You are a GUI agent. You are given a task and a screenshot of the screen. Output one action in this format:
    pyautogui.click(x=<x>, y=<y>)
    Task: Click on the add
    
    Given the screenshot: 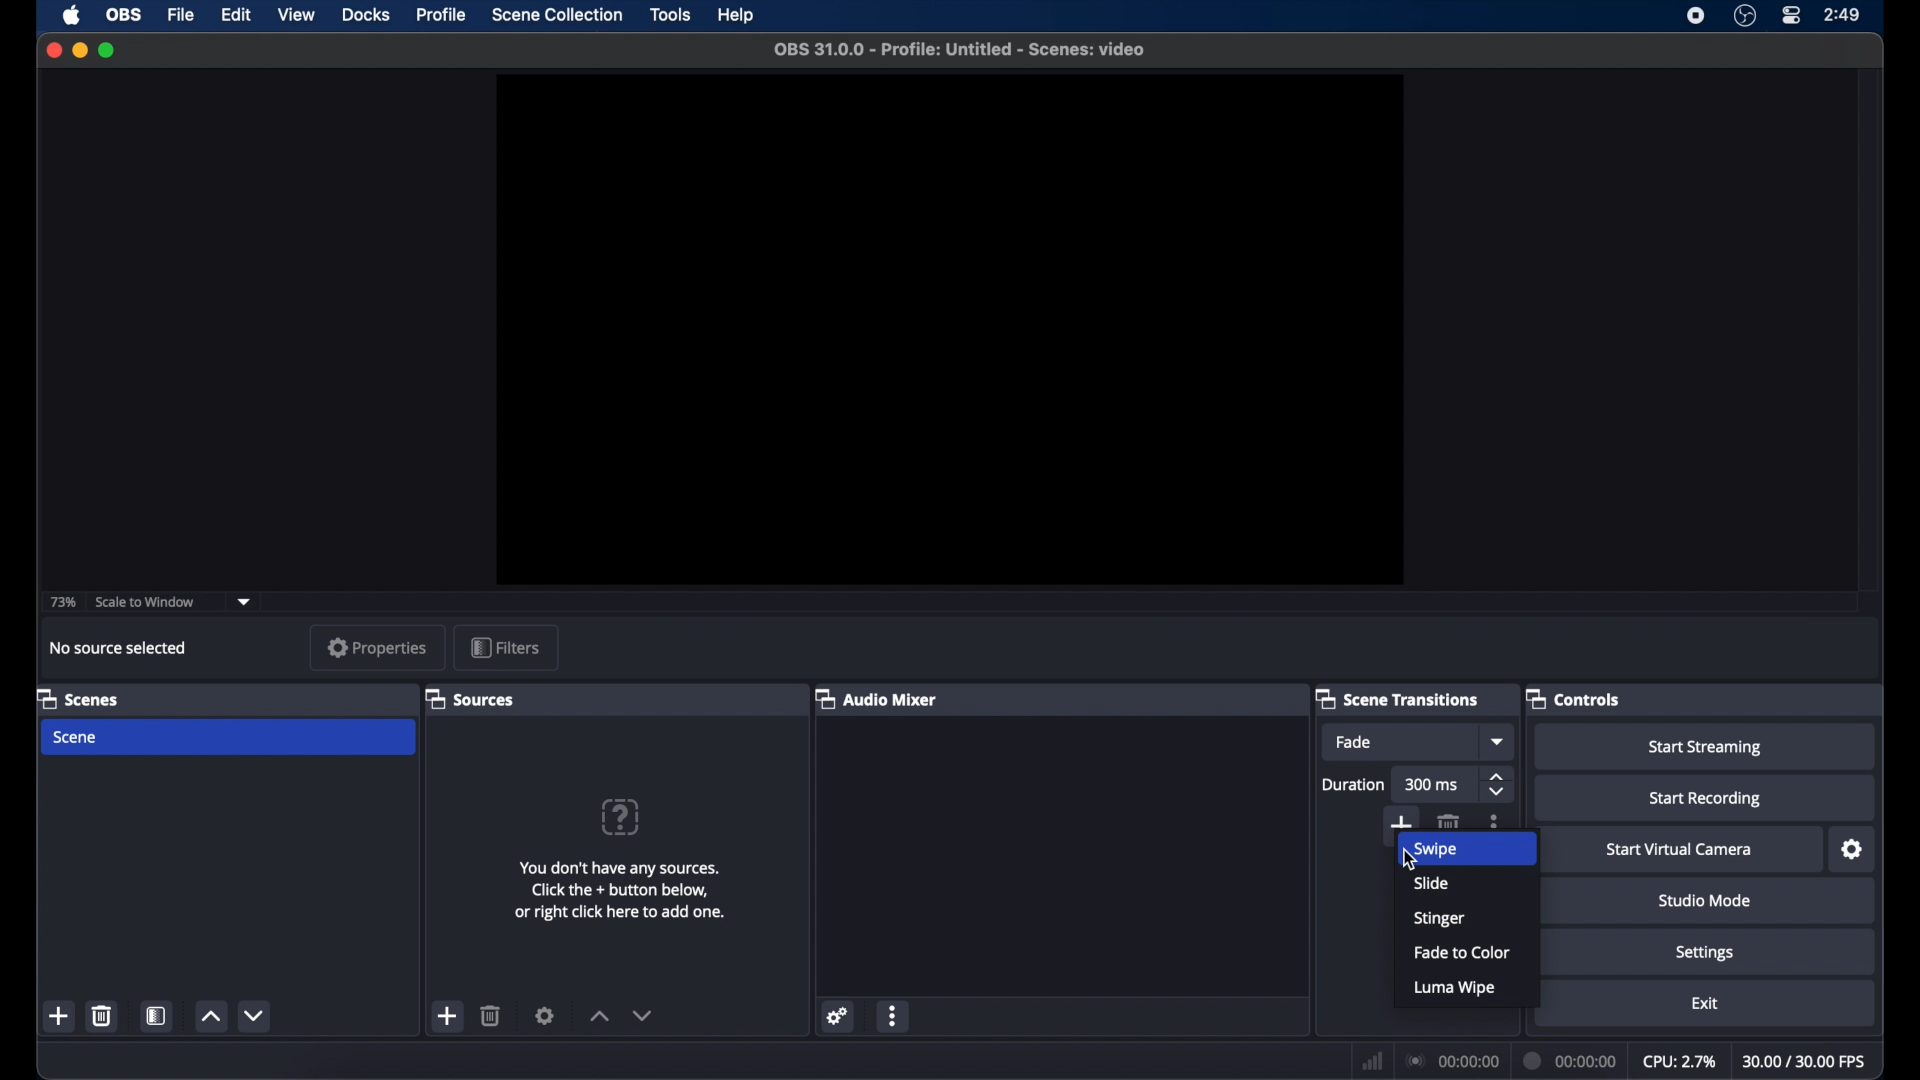 What is the action you would take?
    pyautogui.click(x=448, y=1016)
    